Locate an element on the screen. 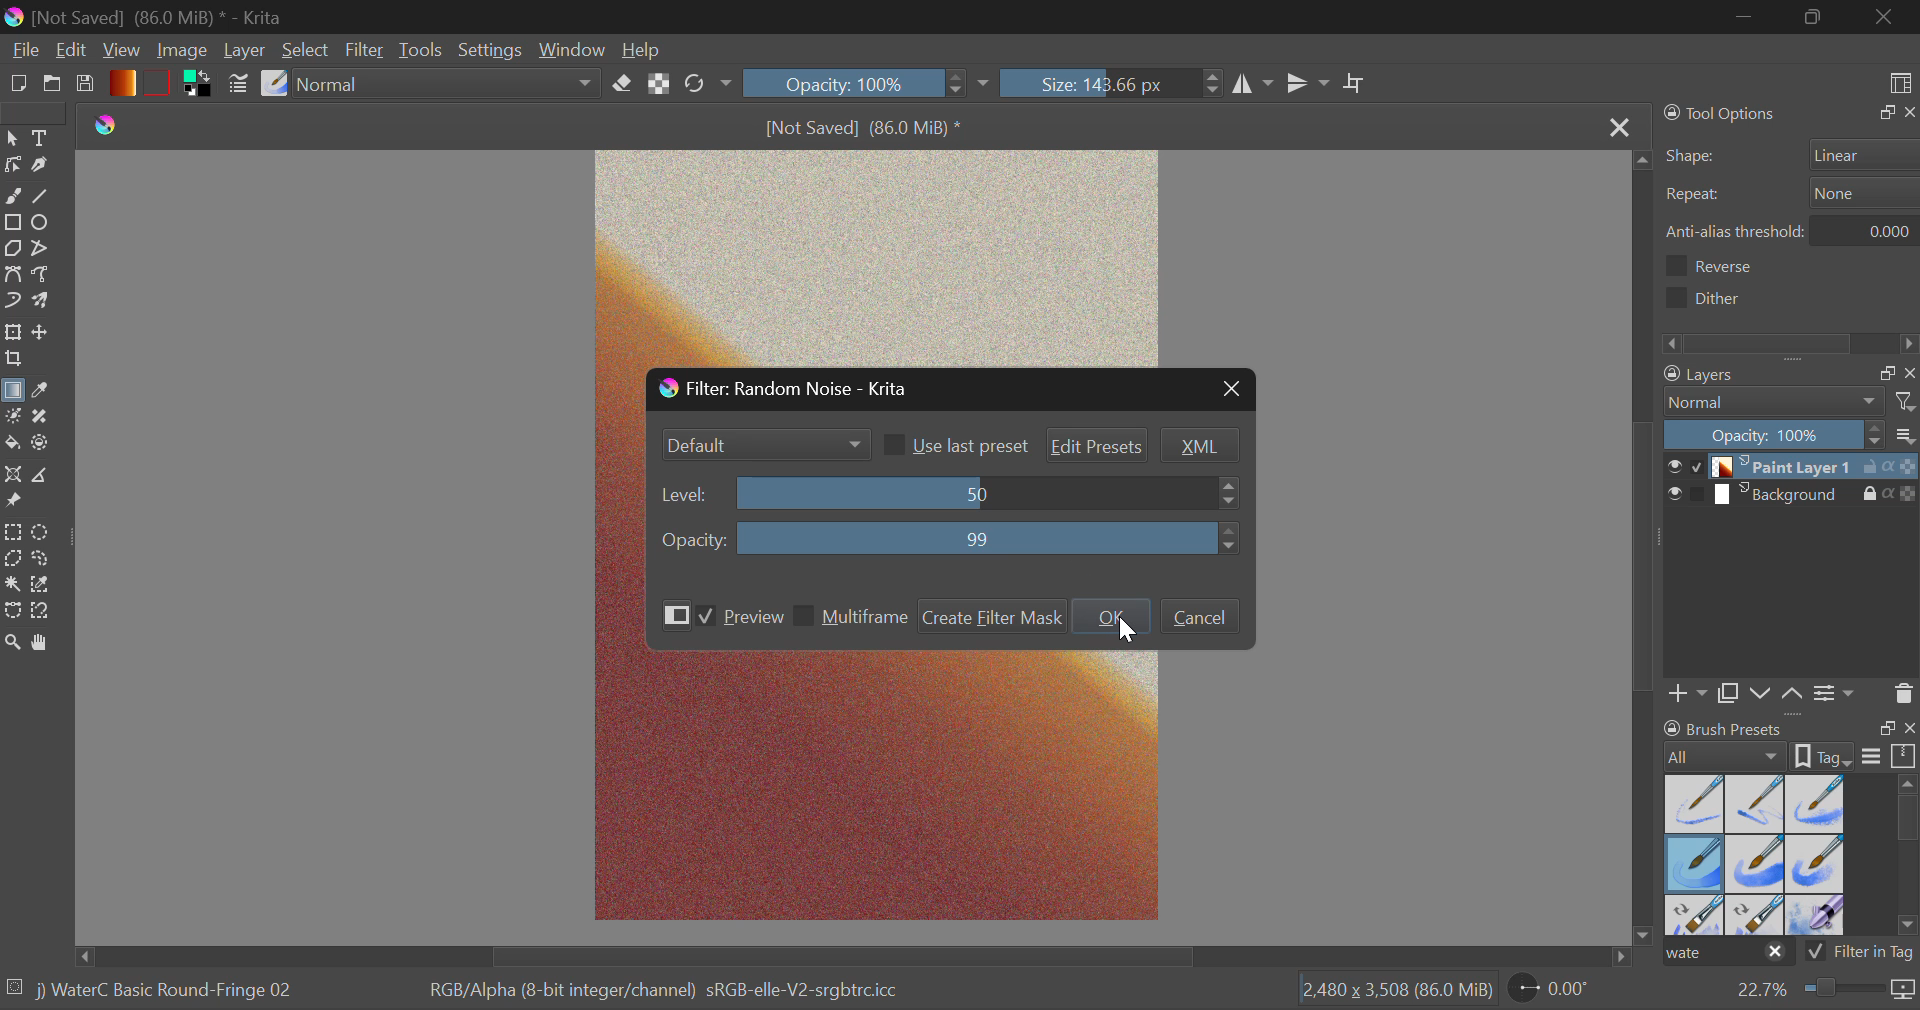  scale is located at coordinates (1904, 757).